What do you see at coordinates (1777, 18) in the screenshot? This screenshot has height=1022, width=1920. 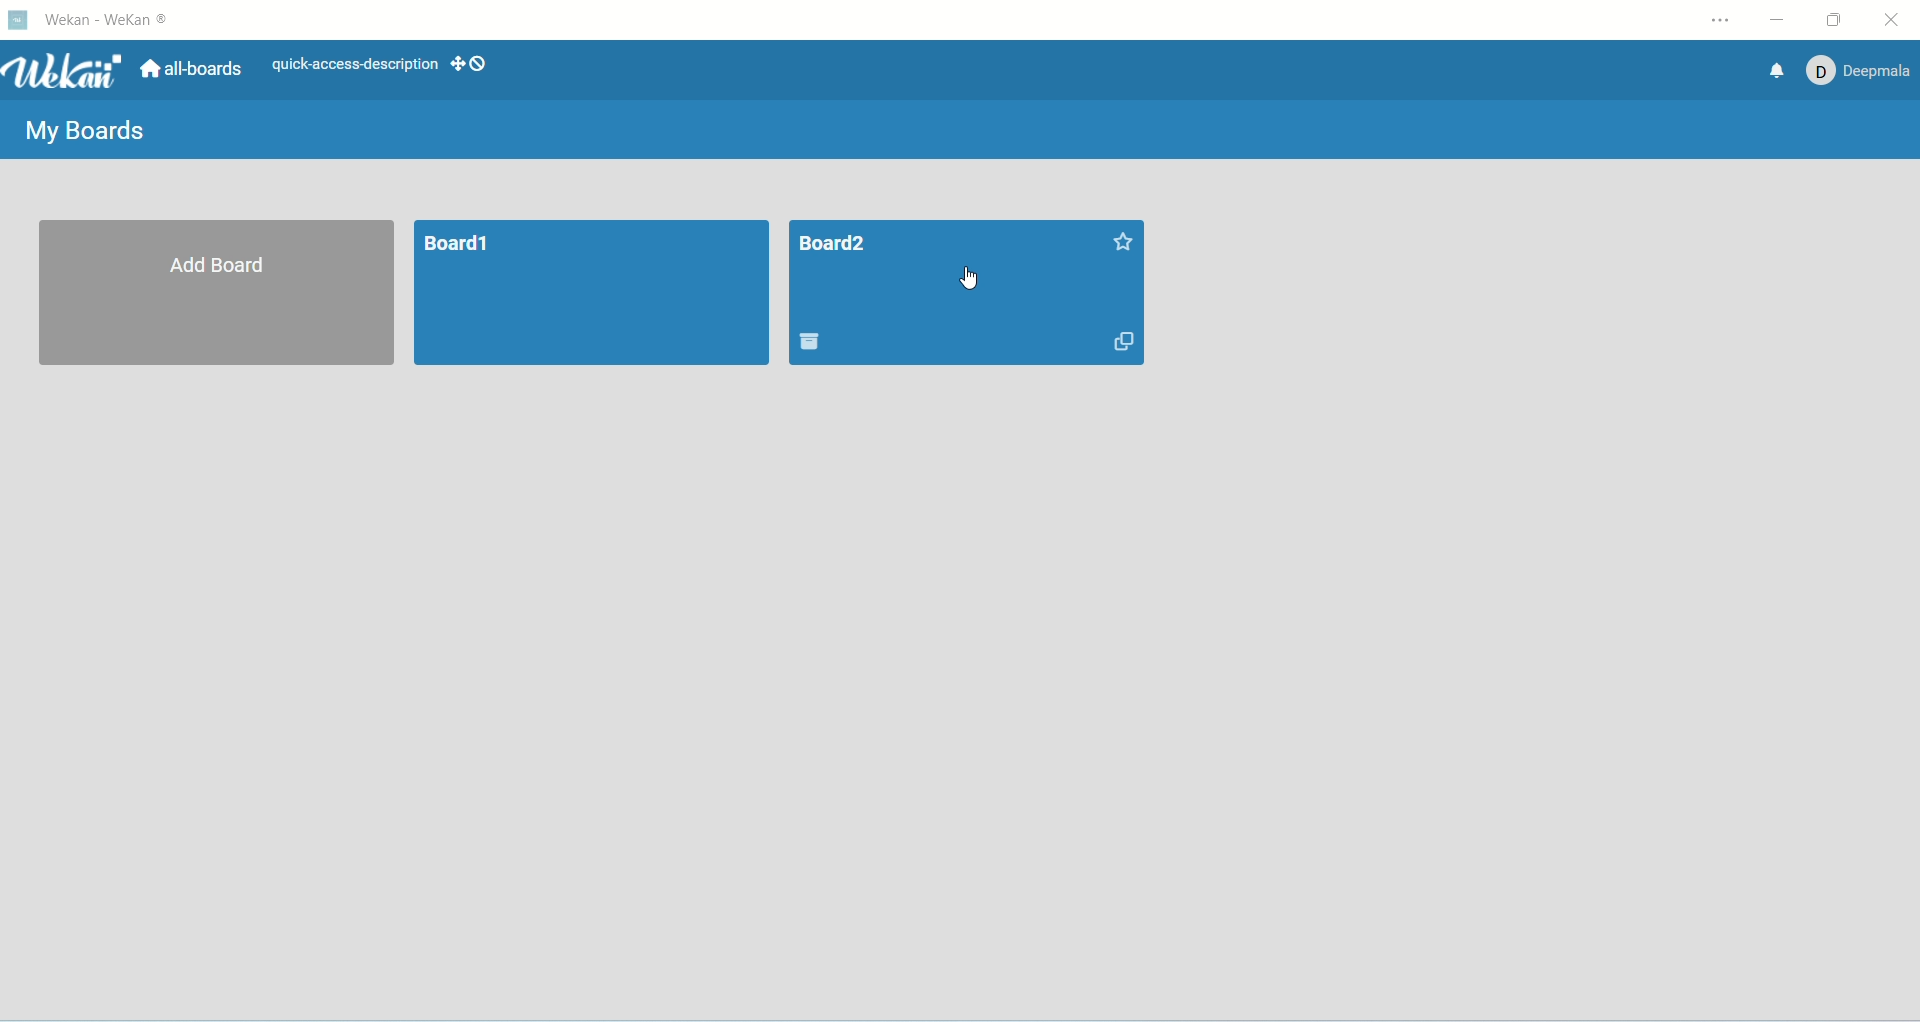 I see `minimize` at bounding box center [1777, 18].